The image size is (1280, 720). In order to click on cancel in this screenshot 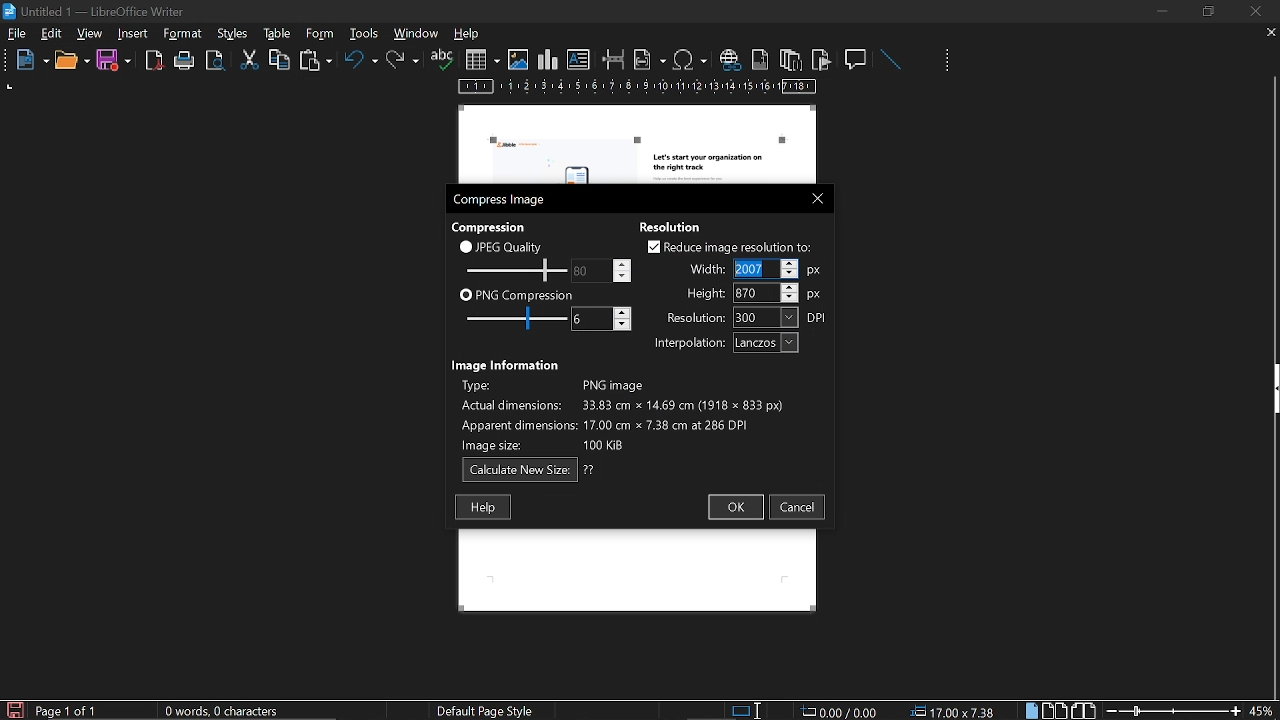, I will do `click(798, 507)`.